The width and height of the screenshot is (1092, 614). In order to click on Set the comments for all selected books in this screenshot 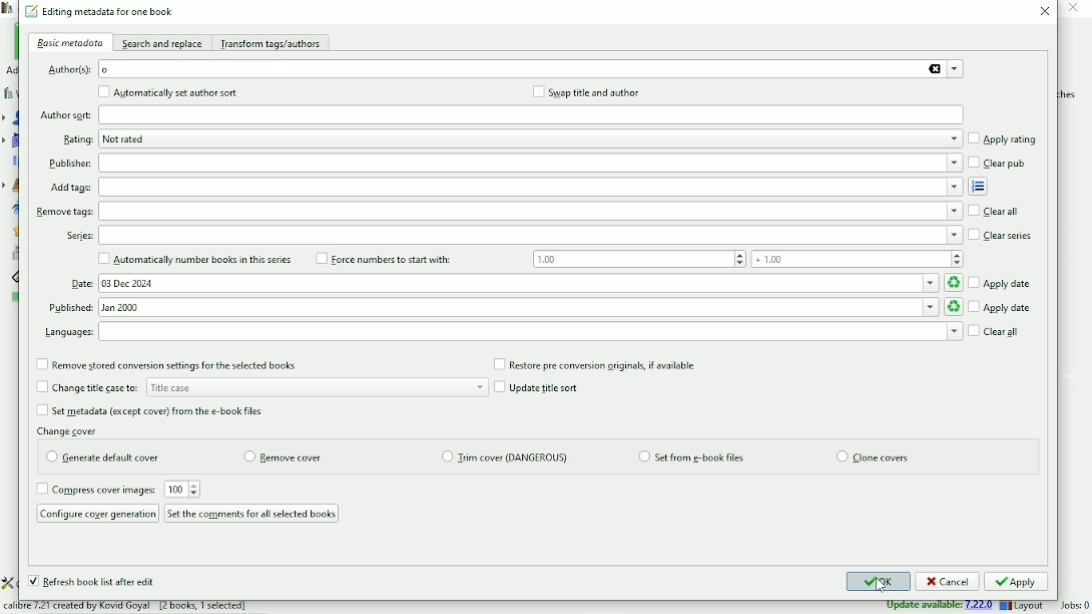, I will do `click(251, 513)`.